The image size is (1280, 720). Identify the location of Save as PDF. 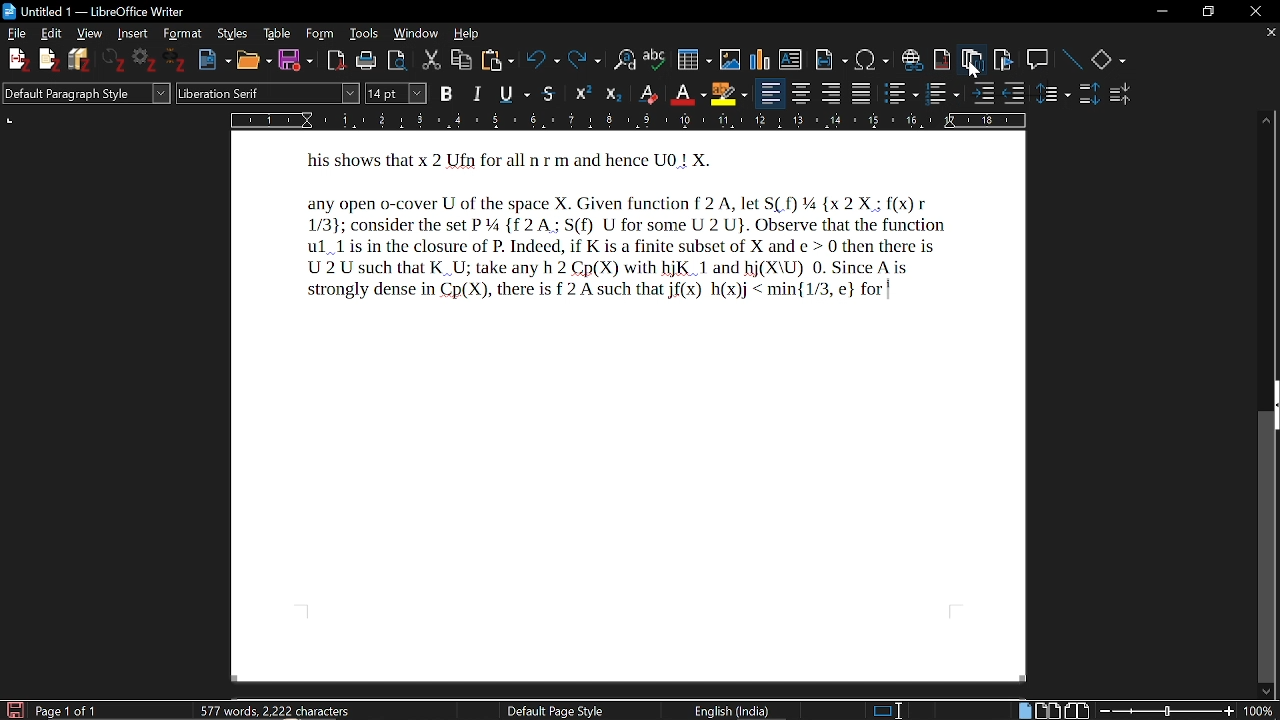
(336, 61).